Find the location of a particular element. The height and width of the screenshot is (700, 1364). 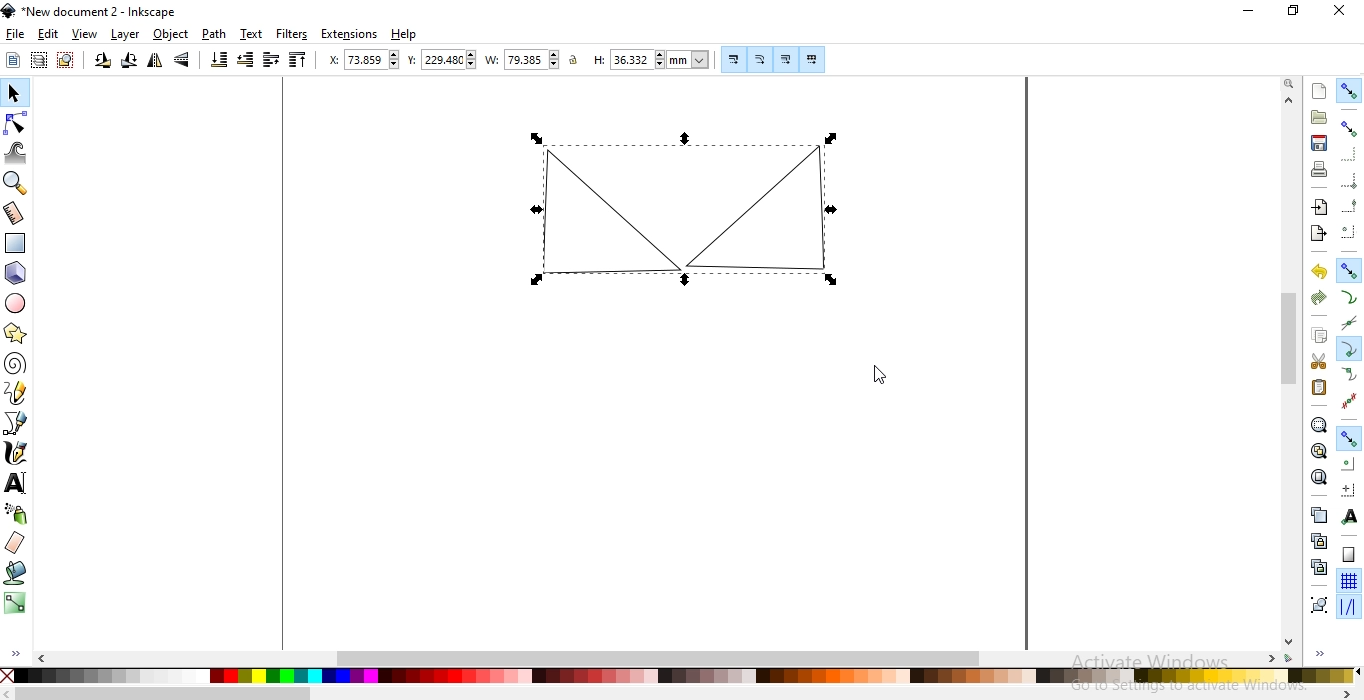

open an existing document is located at coordinates (1319, 117).